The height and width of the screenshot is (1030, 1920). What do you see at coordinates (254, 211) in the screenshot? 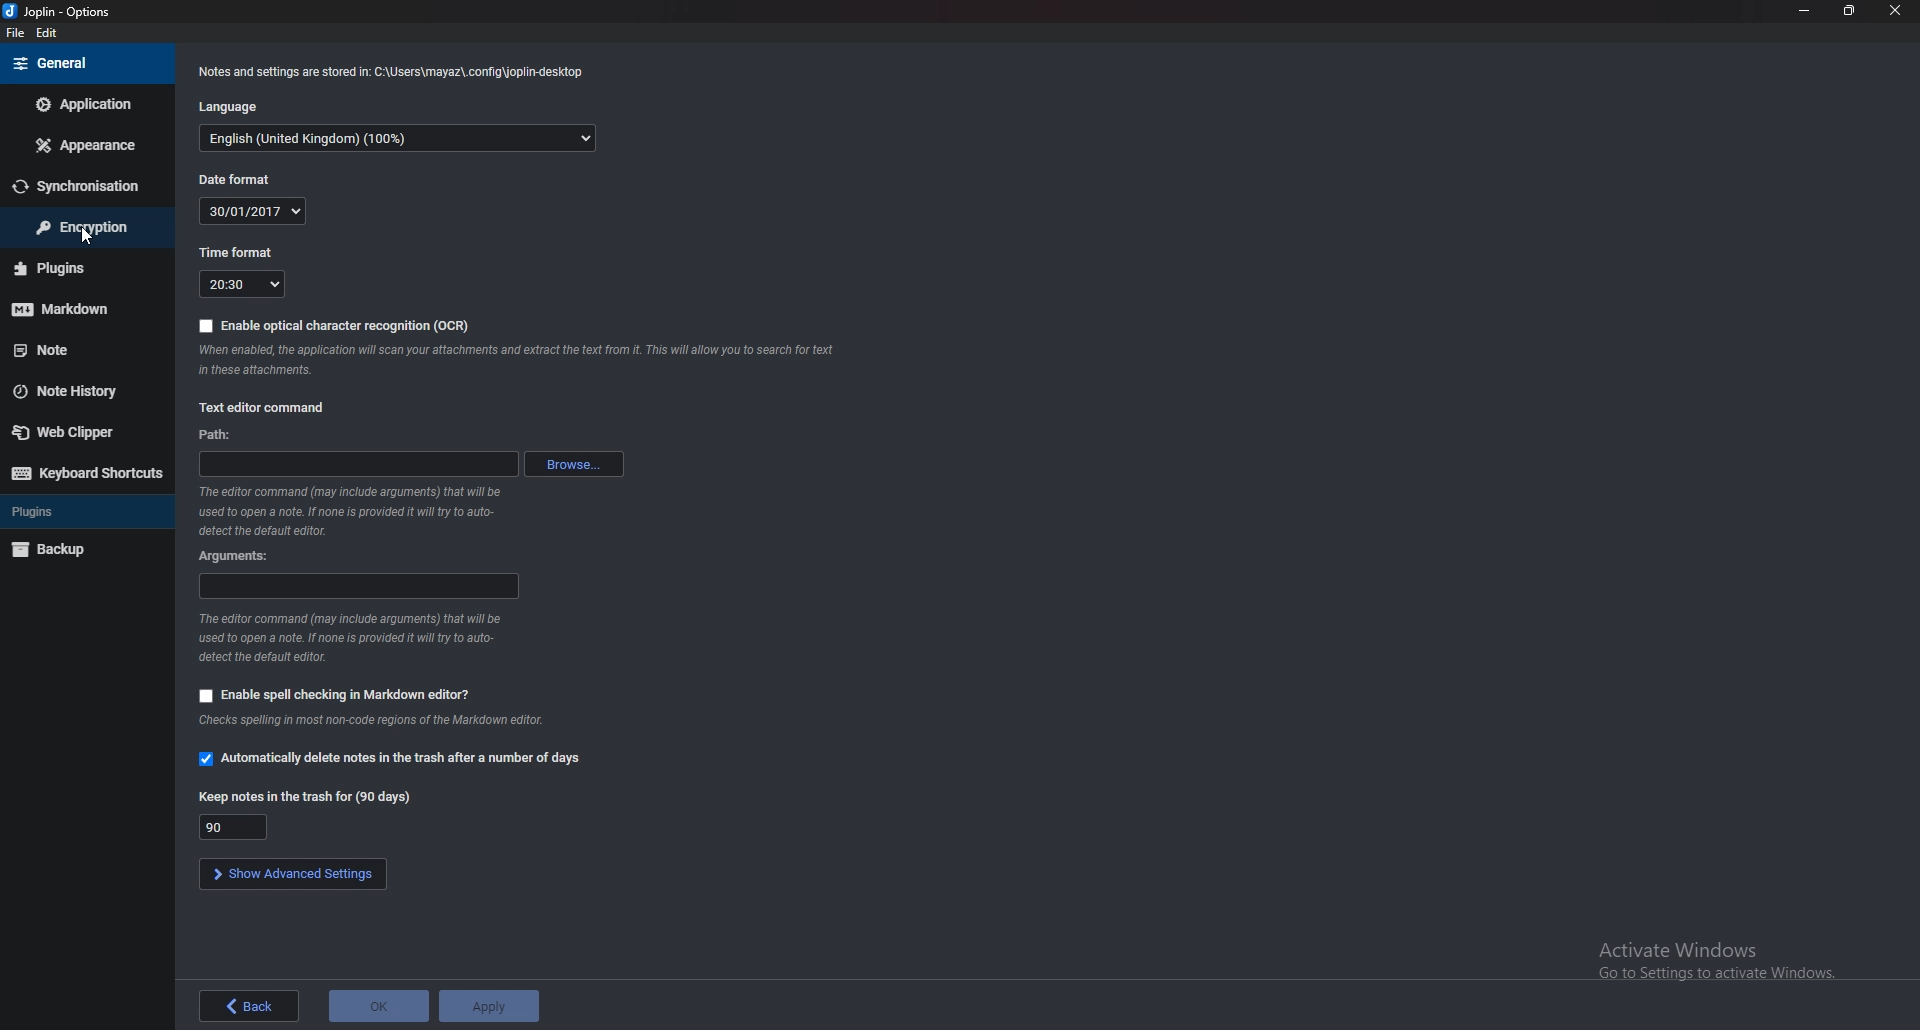
I see `date format` at bounding box center [254, 211].